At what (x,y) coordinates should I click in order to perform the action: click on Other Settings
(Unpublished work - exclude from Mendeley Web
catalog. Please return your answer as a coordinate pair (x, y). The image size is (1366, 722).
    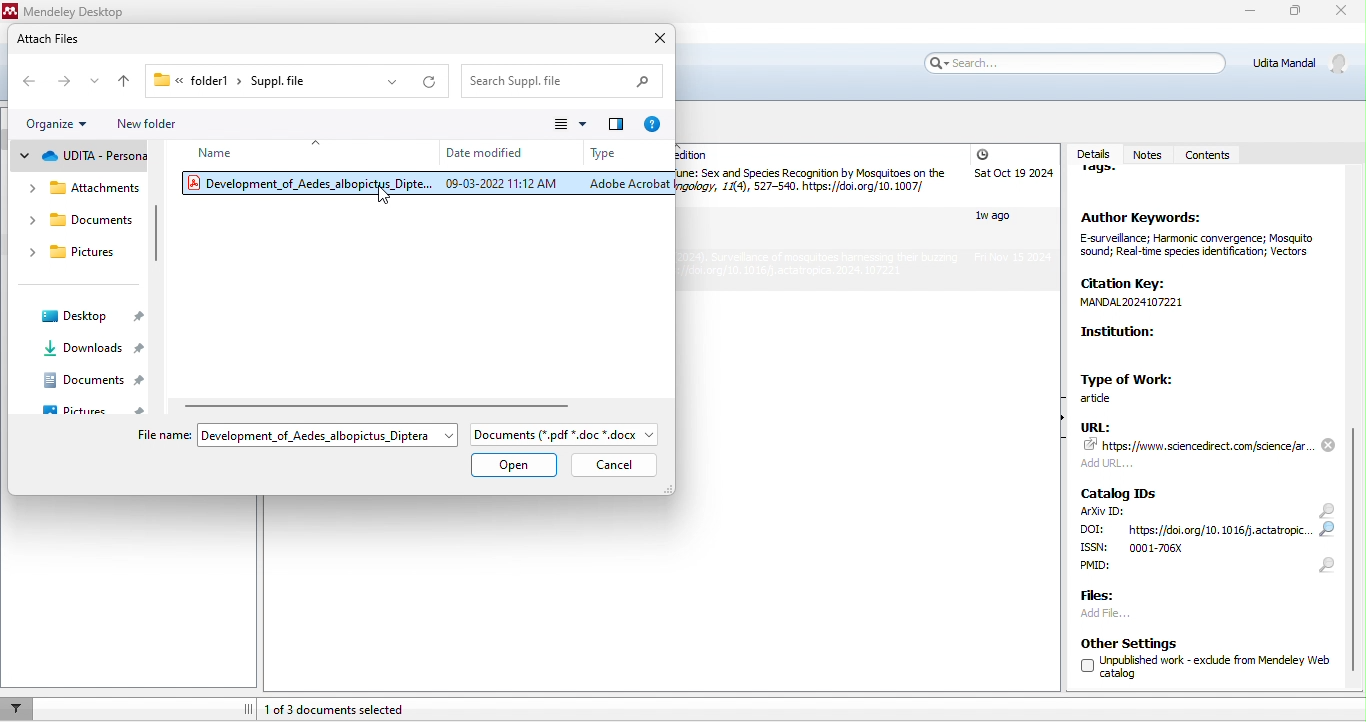
    Looking at the image, I should click on (1200, 661).